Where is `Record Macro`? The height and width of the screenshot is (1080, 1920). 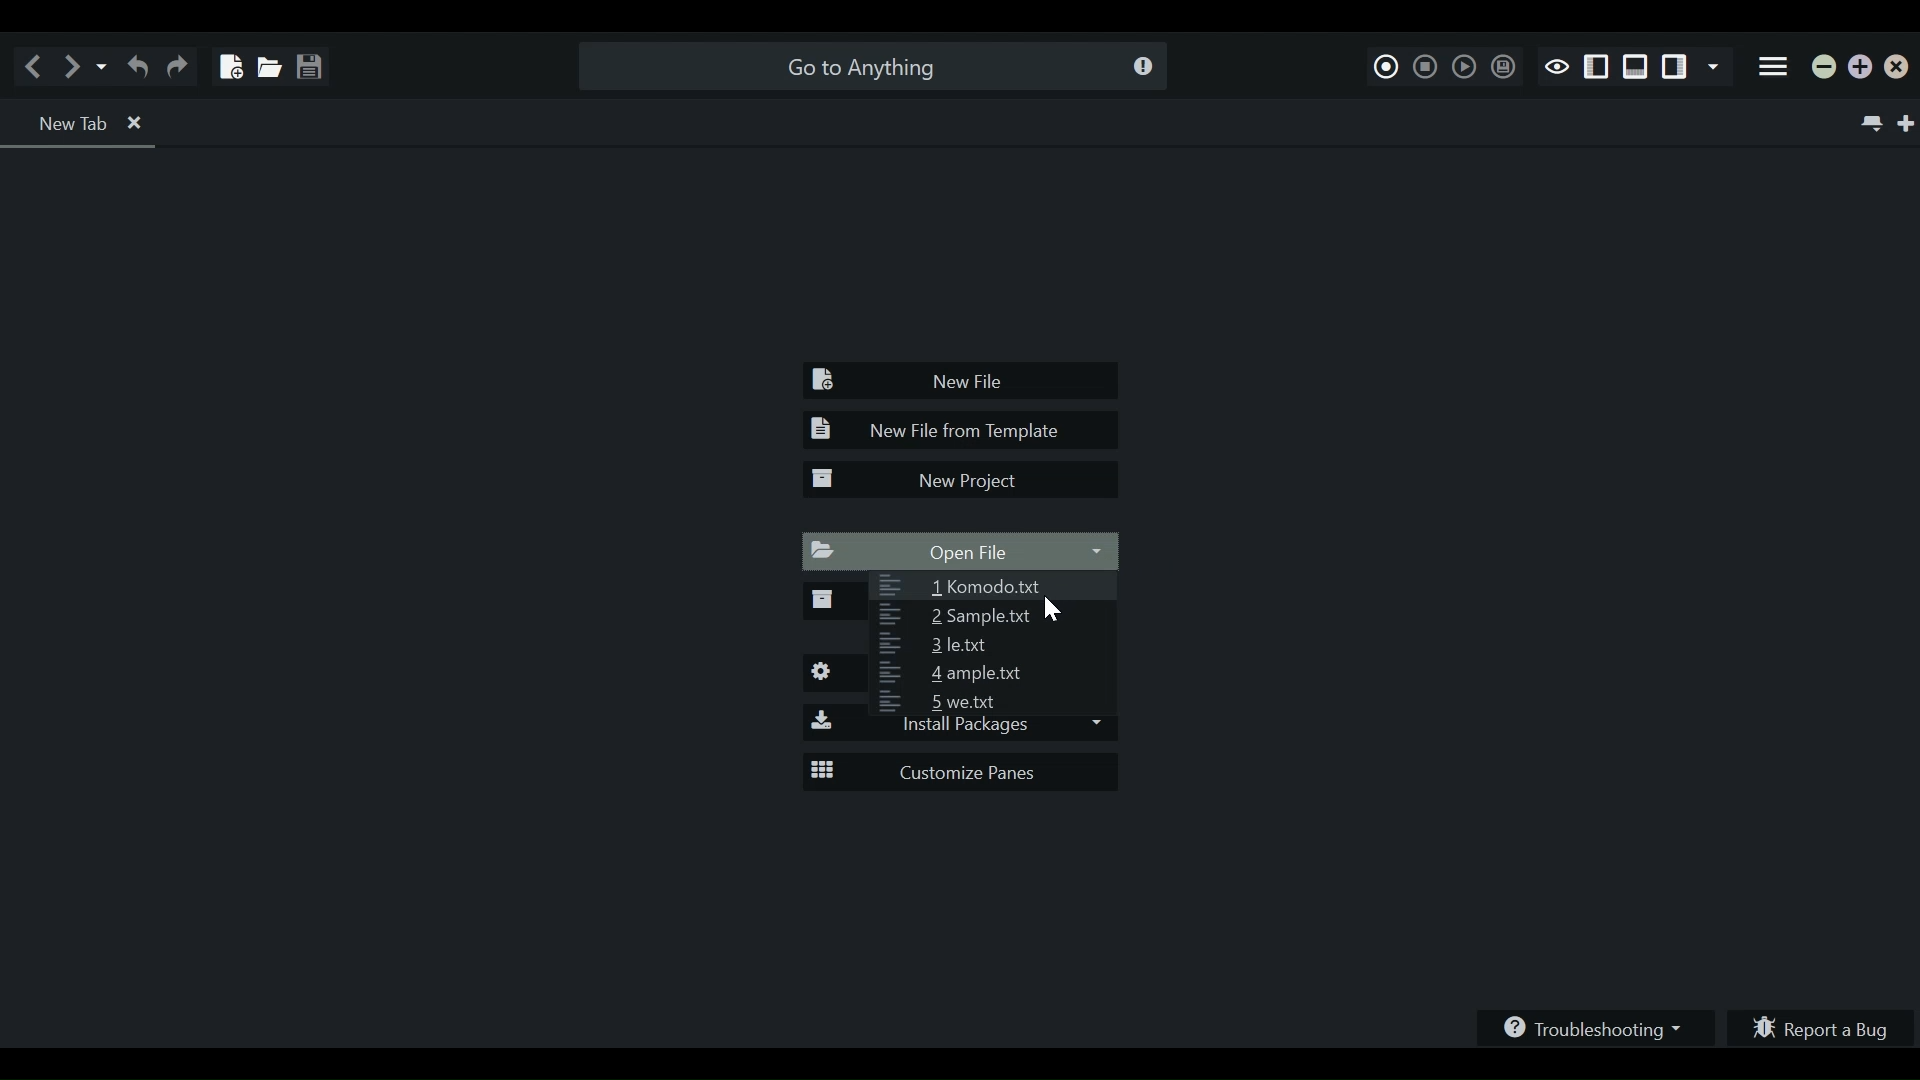 Record Macro is located at coordinates (1387, 64).